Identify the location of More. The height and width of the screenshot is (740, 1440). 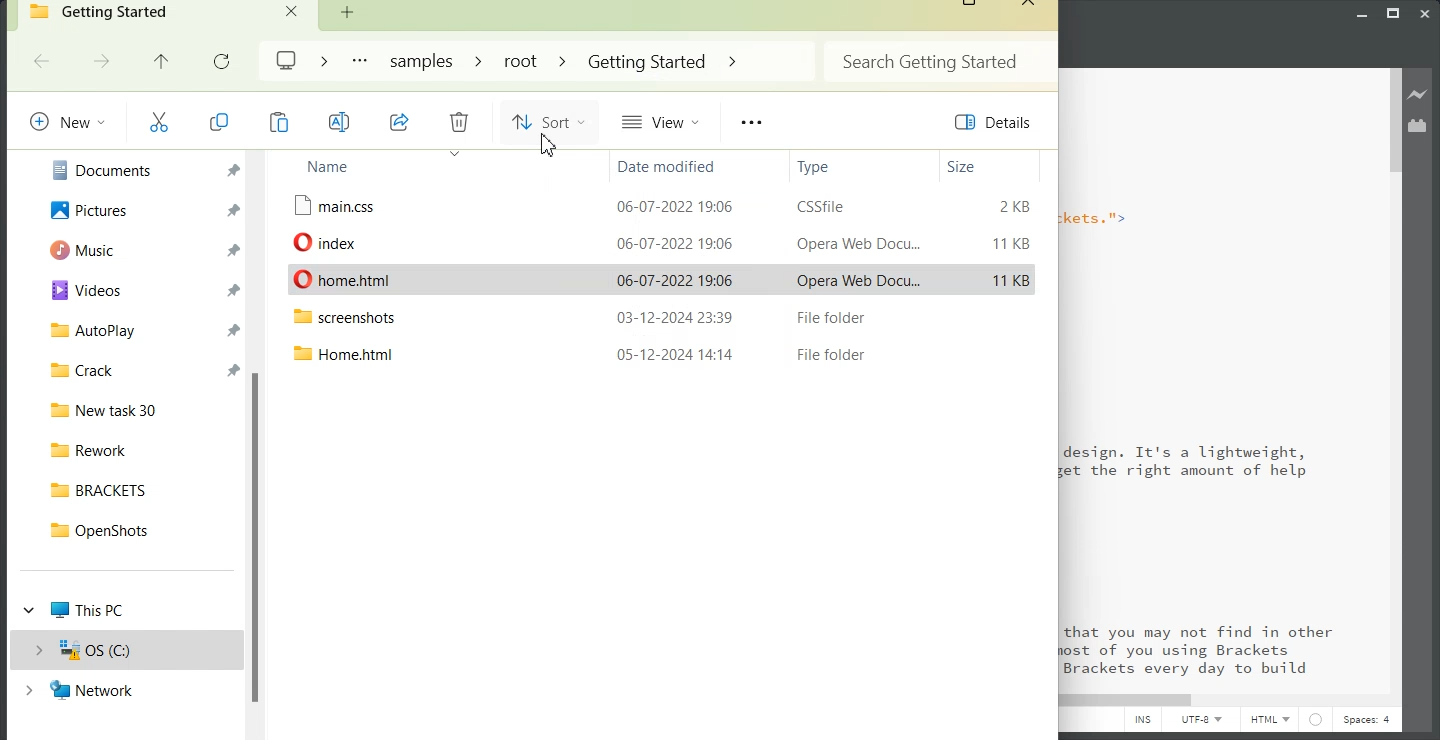
(751, 123).